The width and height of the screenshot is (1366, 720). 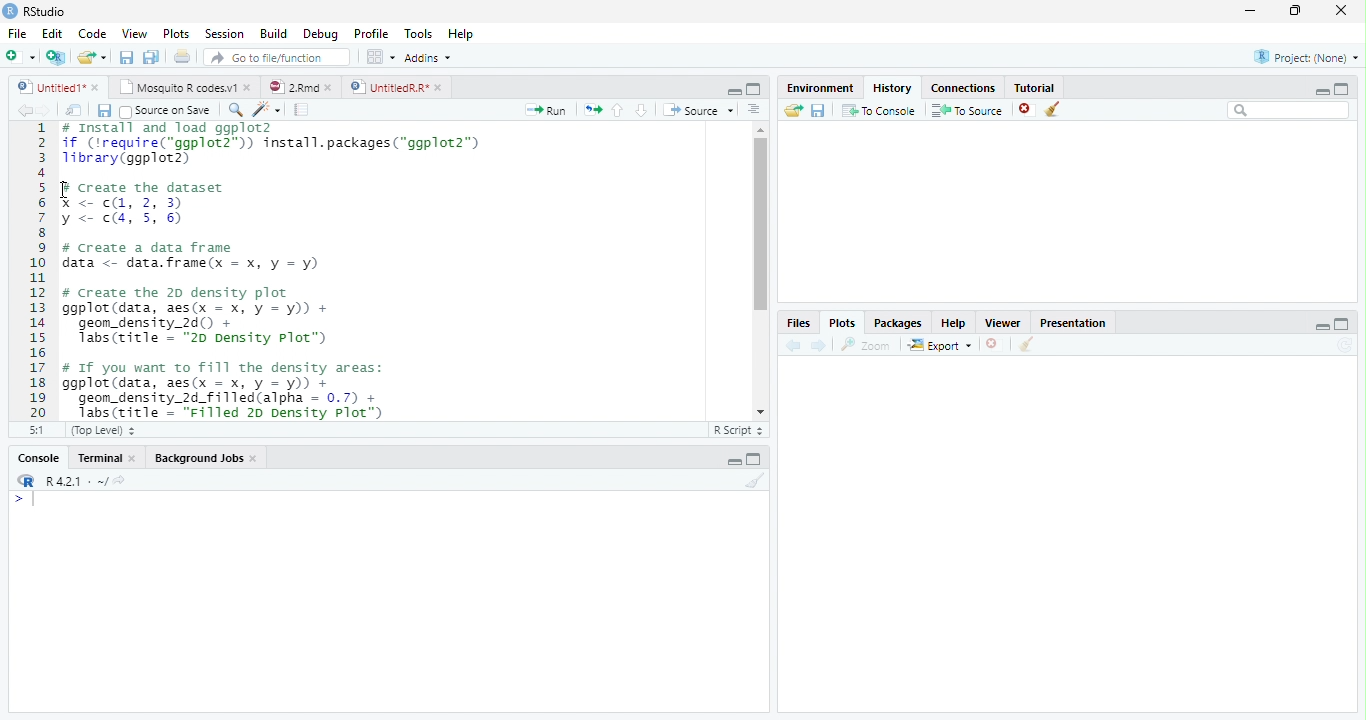 I want to click on save, so click(x=104, y=111).